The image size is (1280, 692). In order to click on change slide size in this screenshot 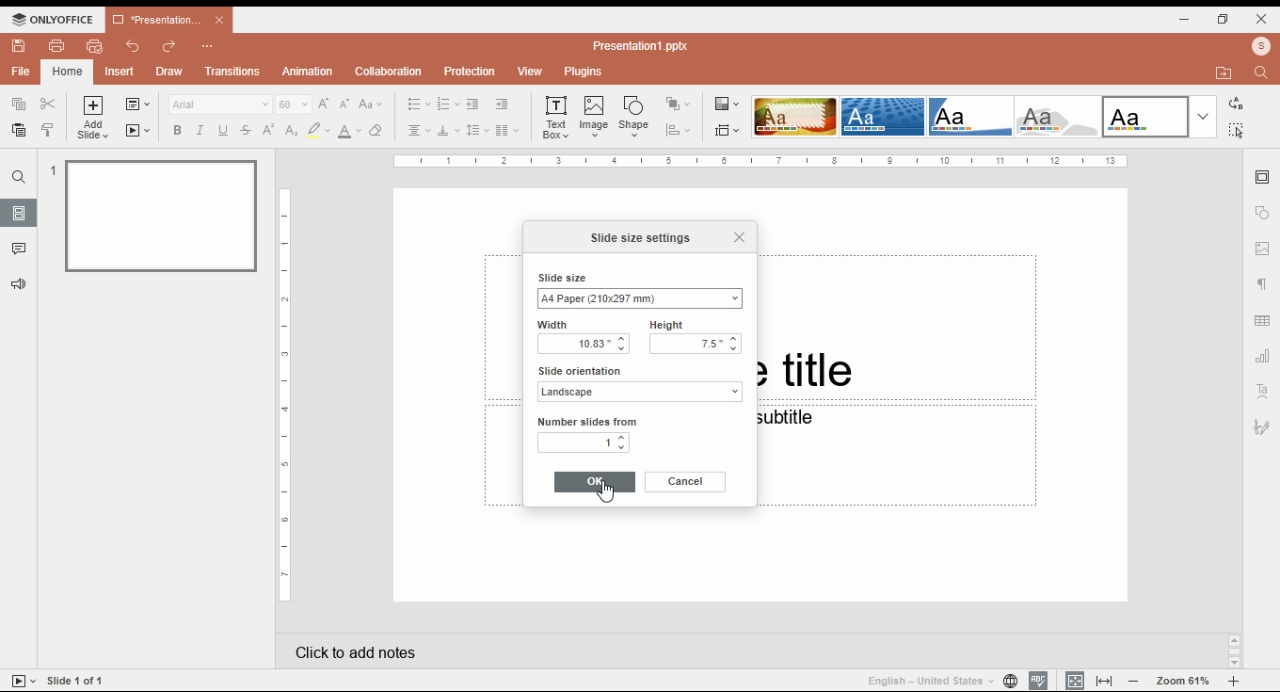, I will do `click(727, 130)`.